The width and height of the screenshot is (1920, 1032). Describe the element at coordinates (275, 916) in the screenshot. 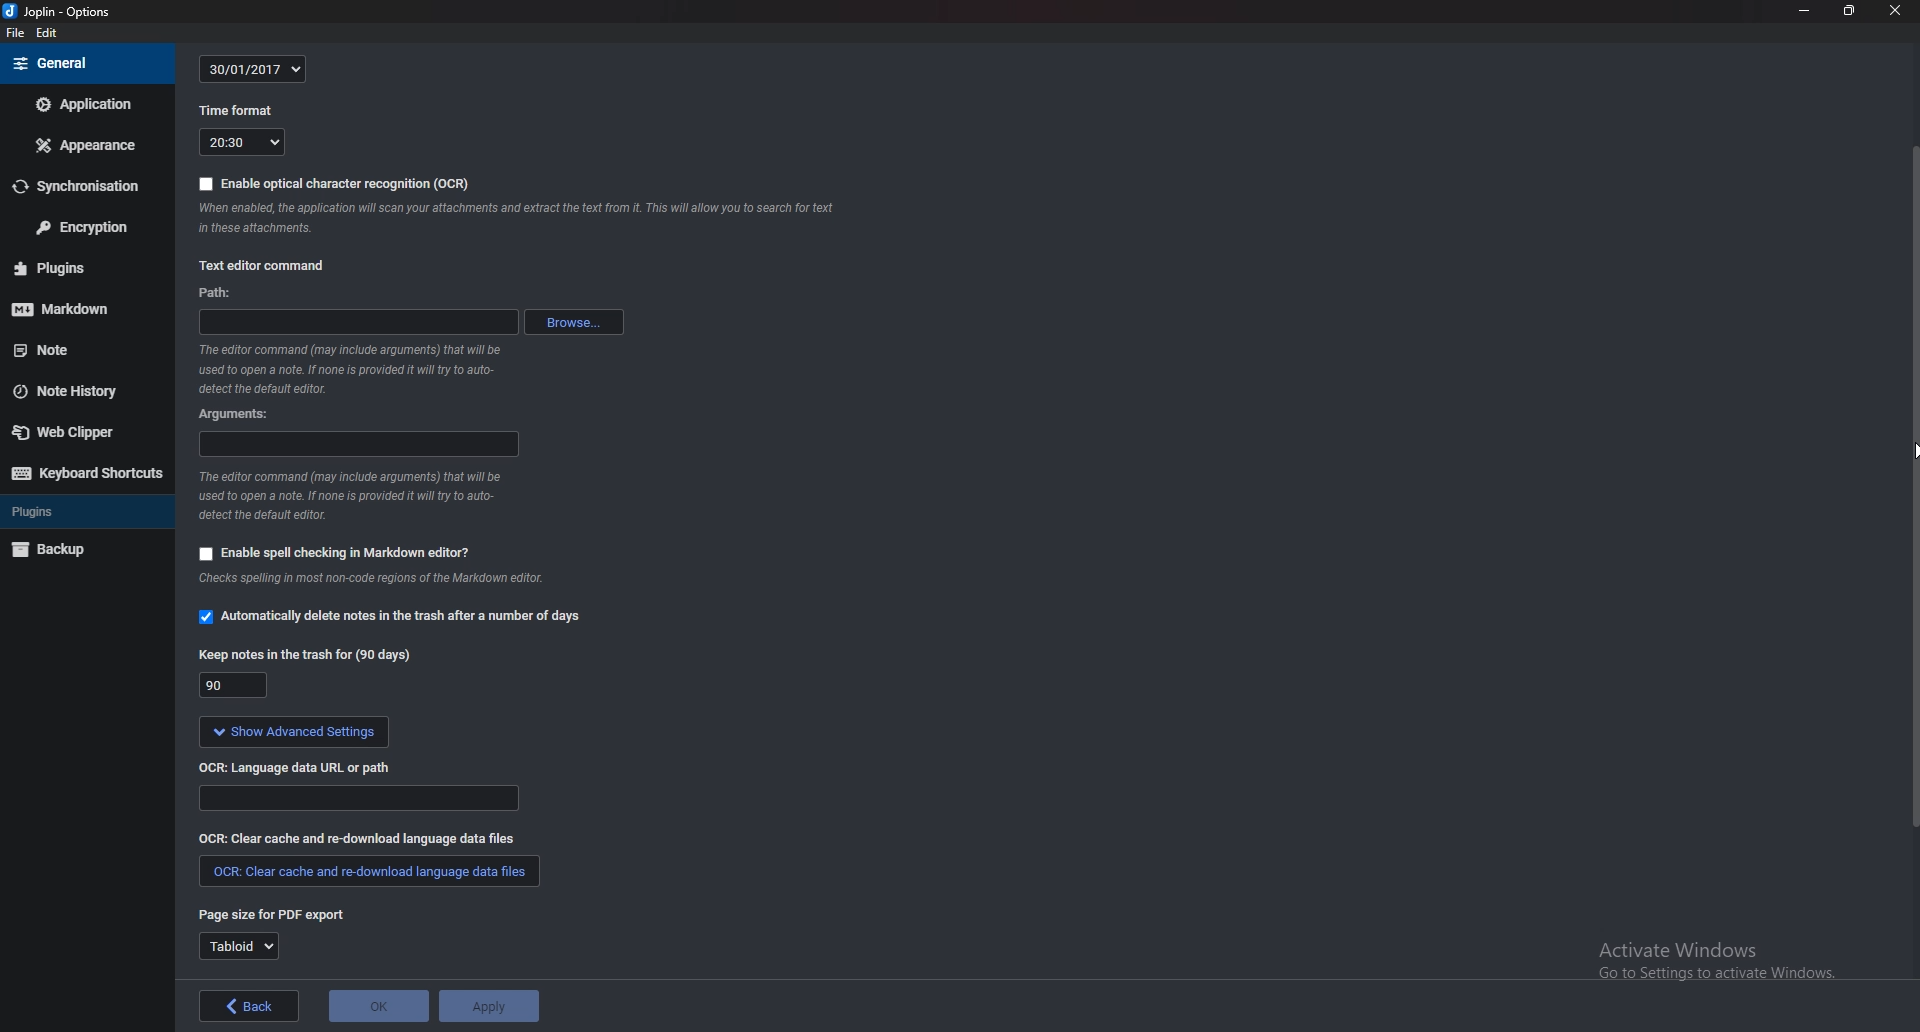

I see `page size for P D F export` at that location.